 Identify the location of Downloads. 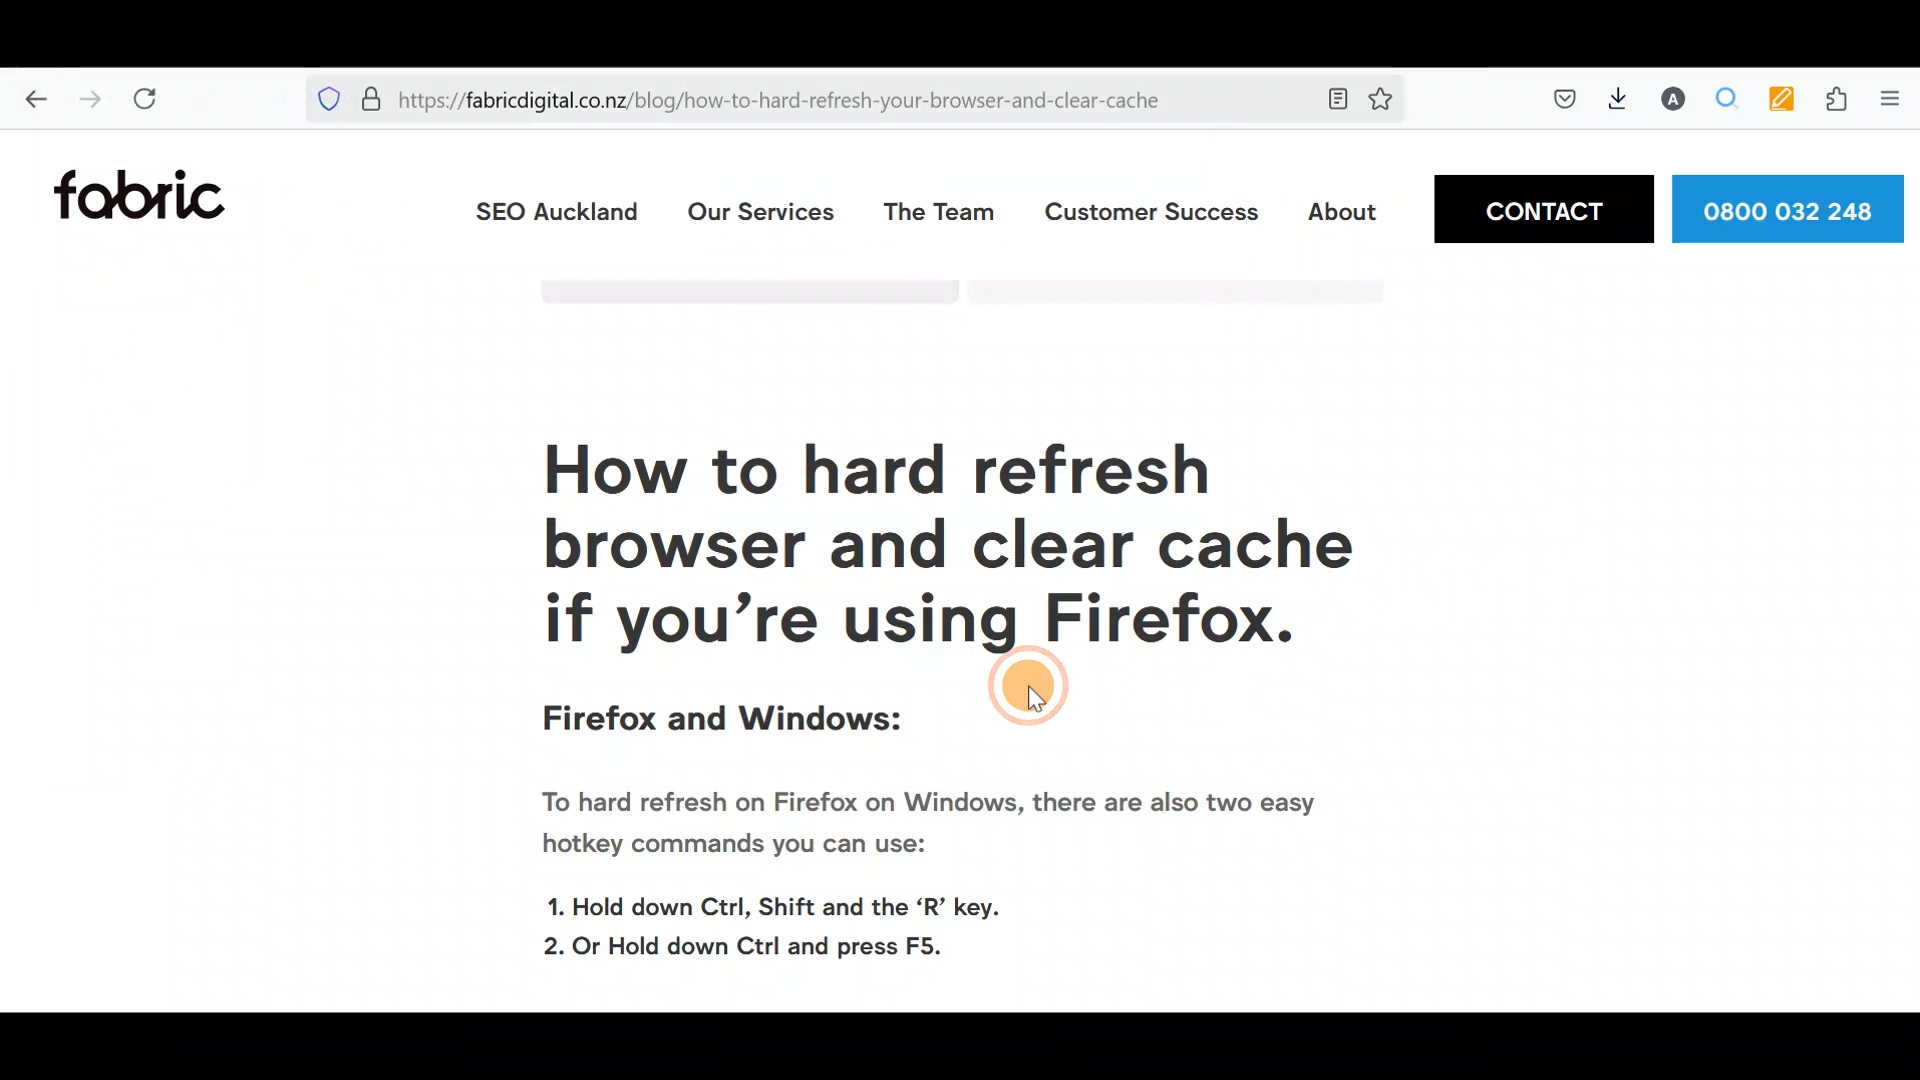
(1625, 100).